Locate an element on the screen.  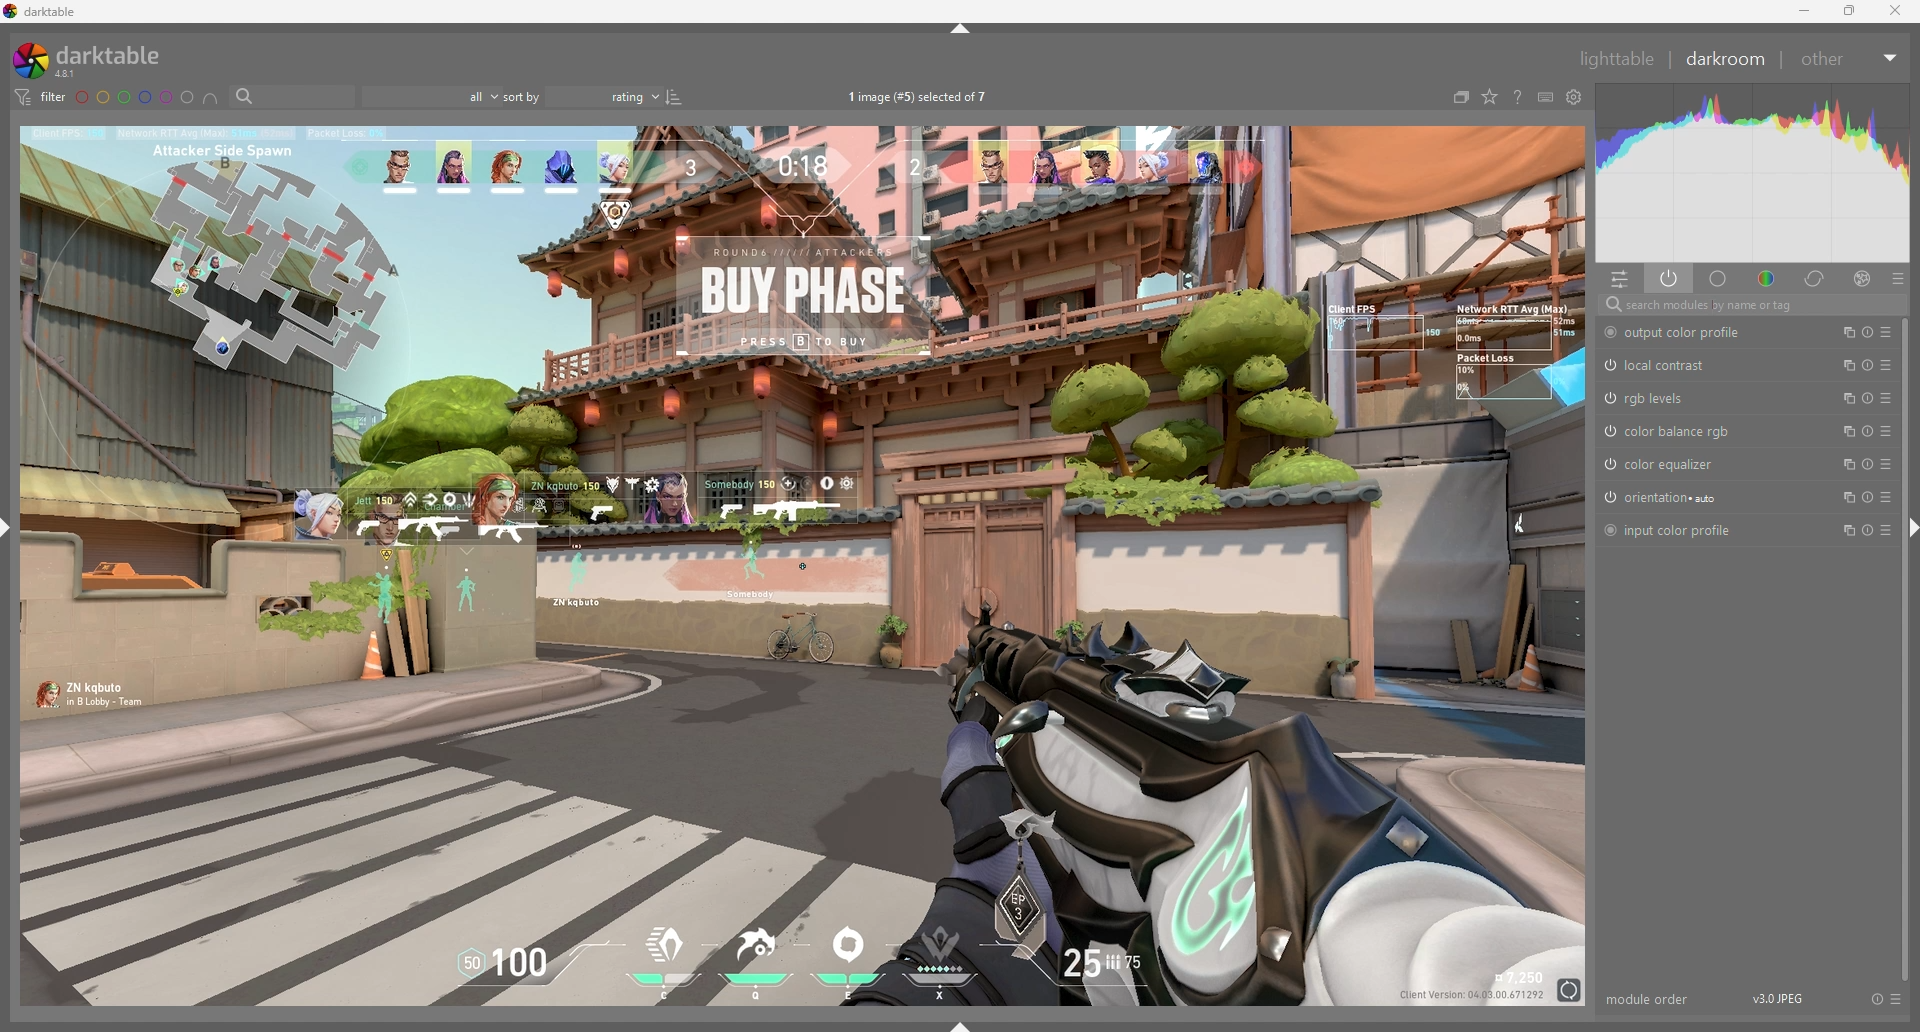
presets is located at coordinates (1887, 431).